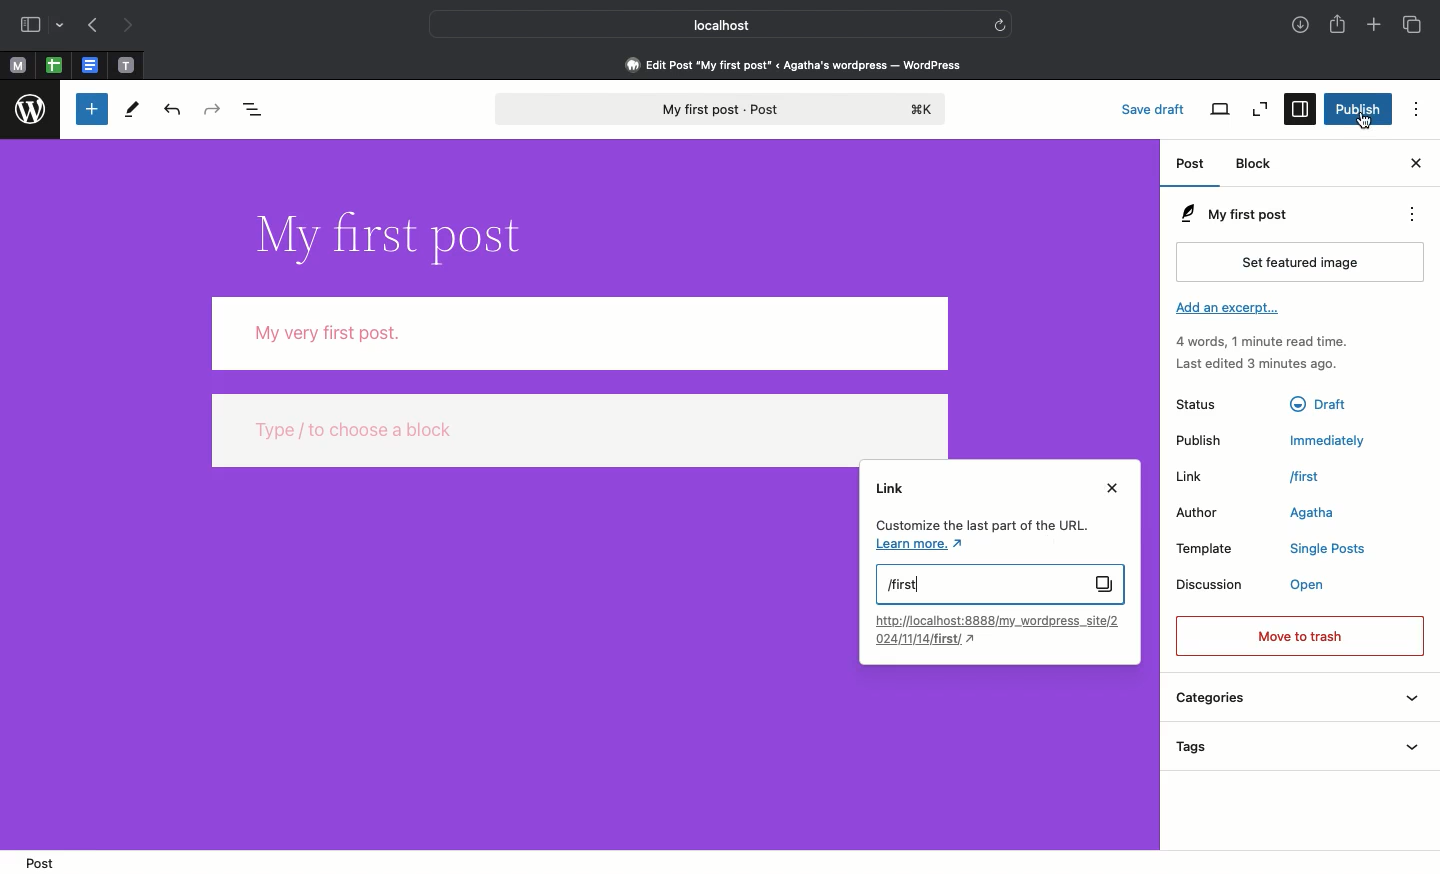 This screenshot has width=1440, height=874. What do you see at coordinates (1002, 24) in the screenshot?
I see `refresh` at bounding box center [1002, 24].